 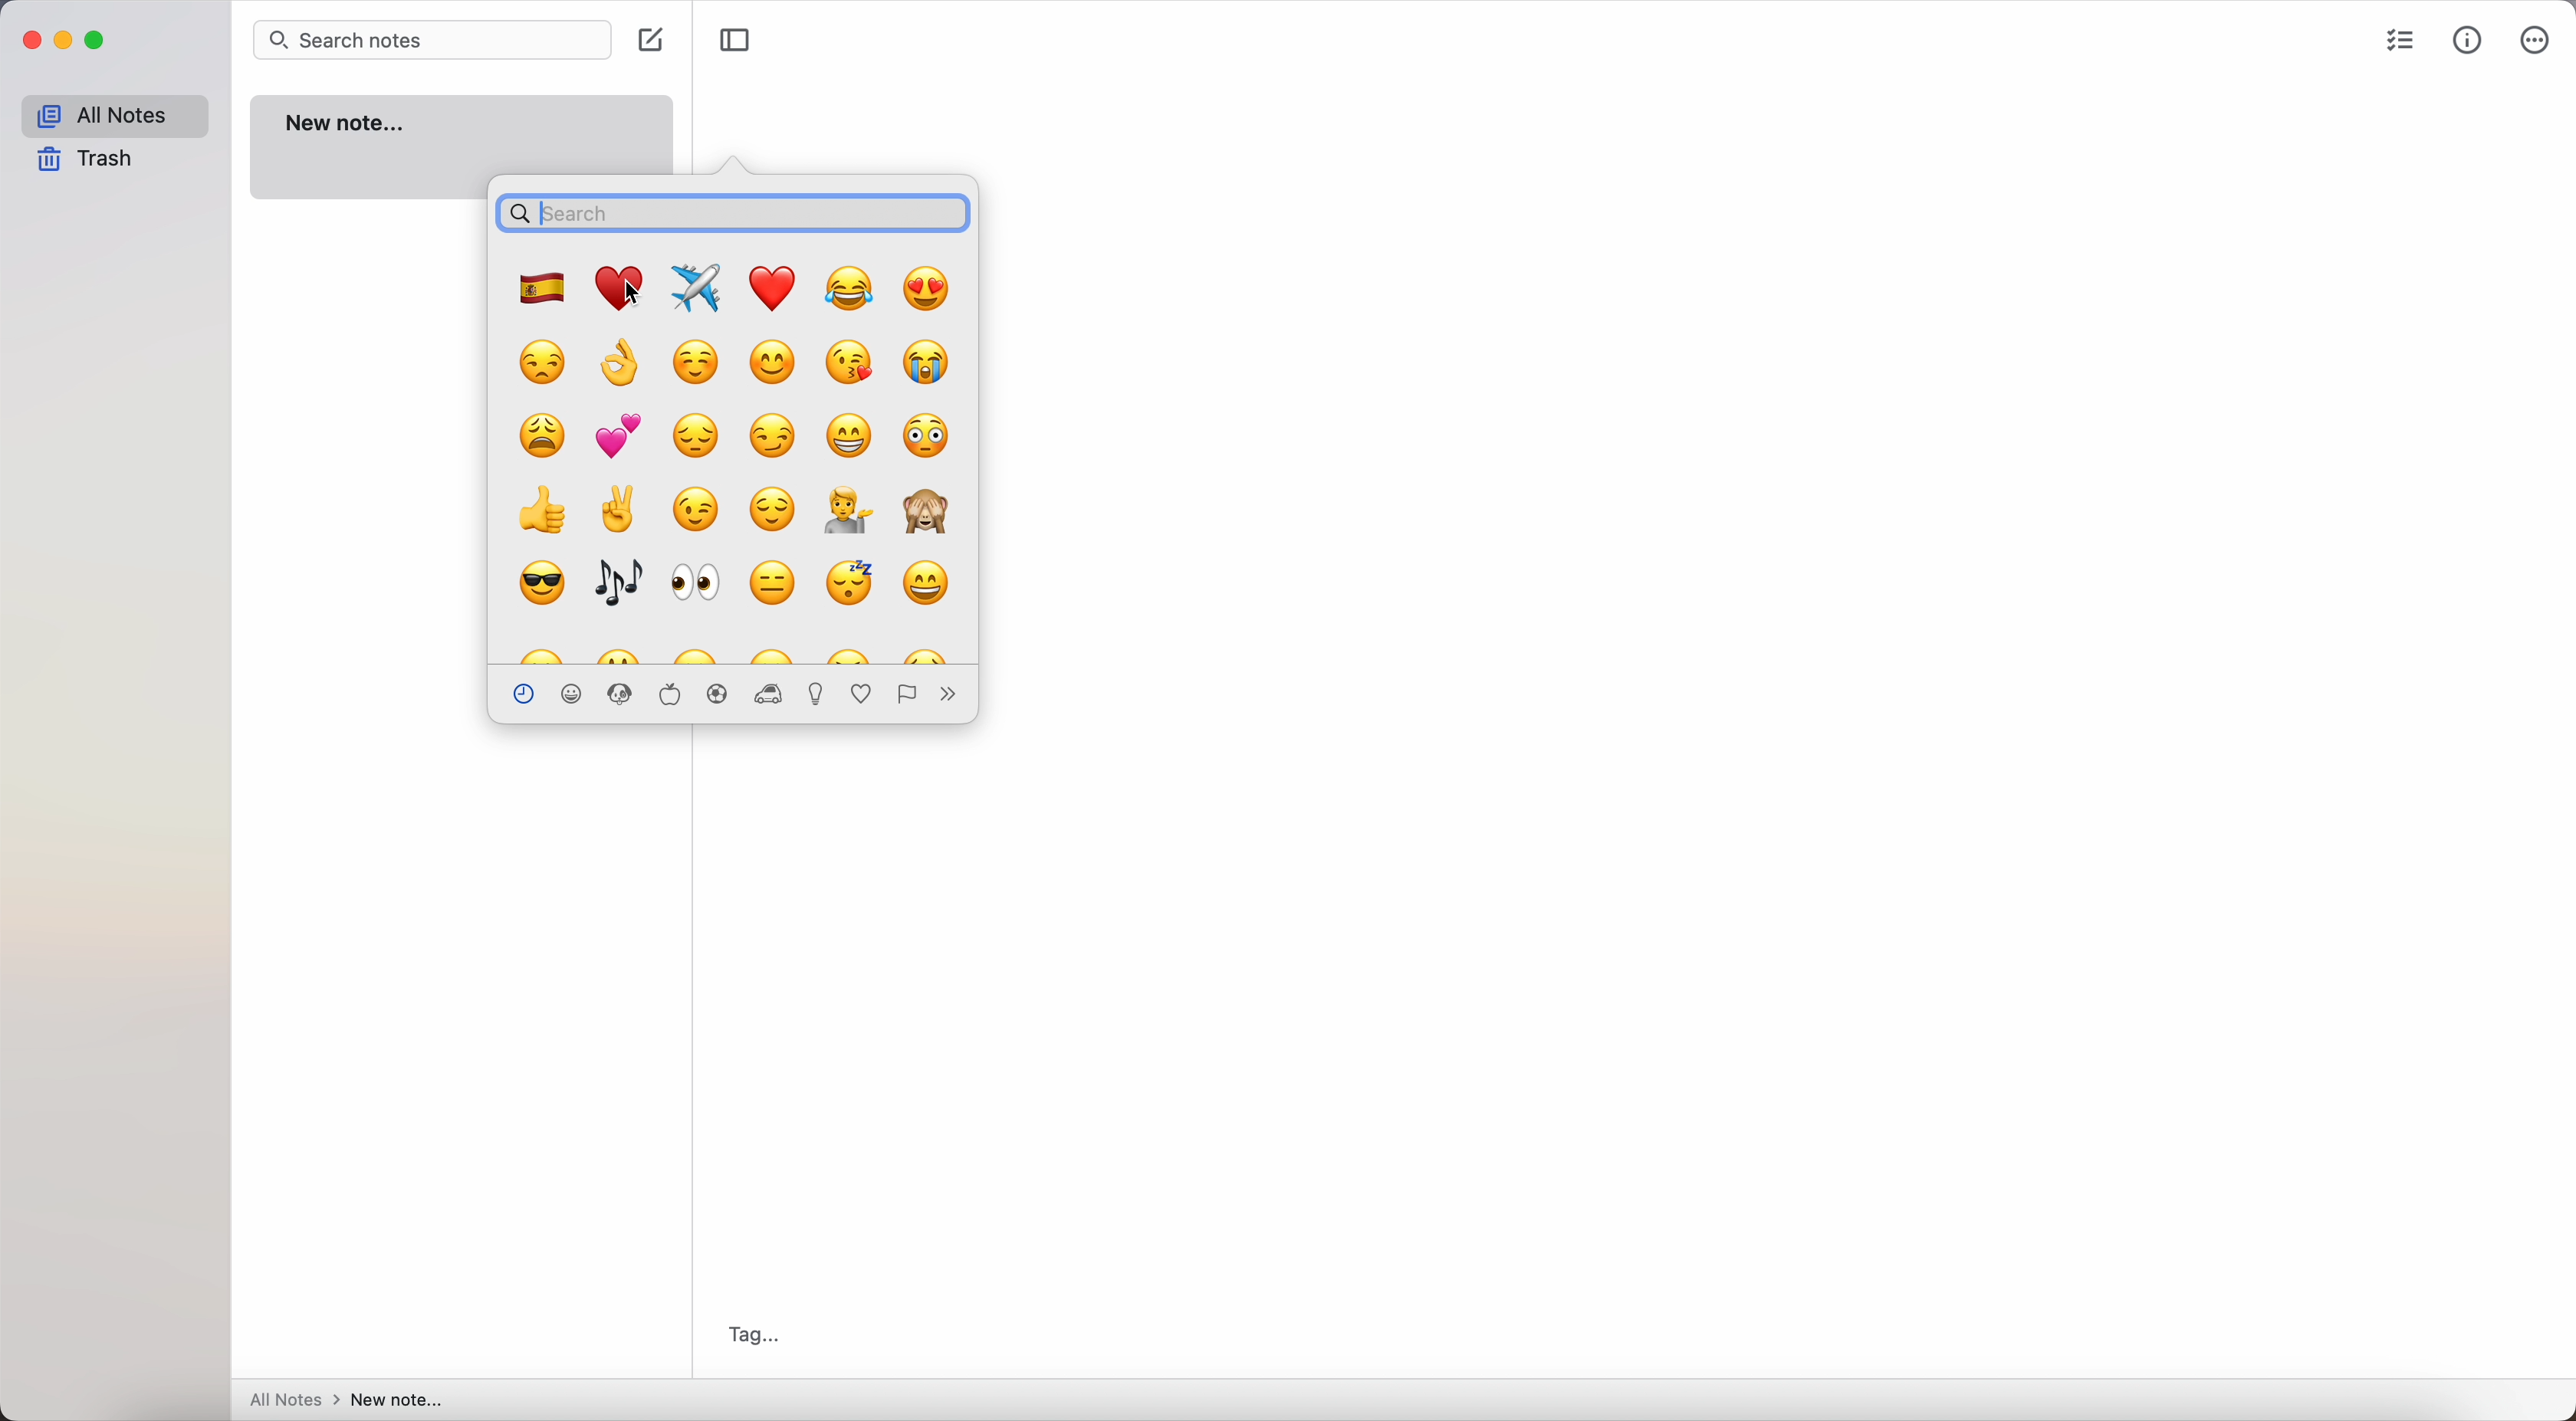 I want to click on metrics, so click(x=2470, y=38).